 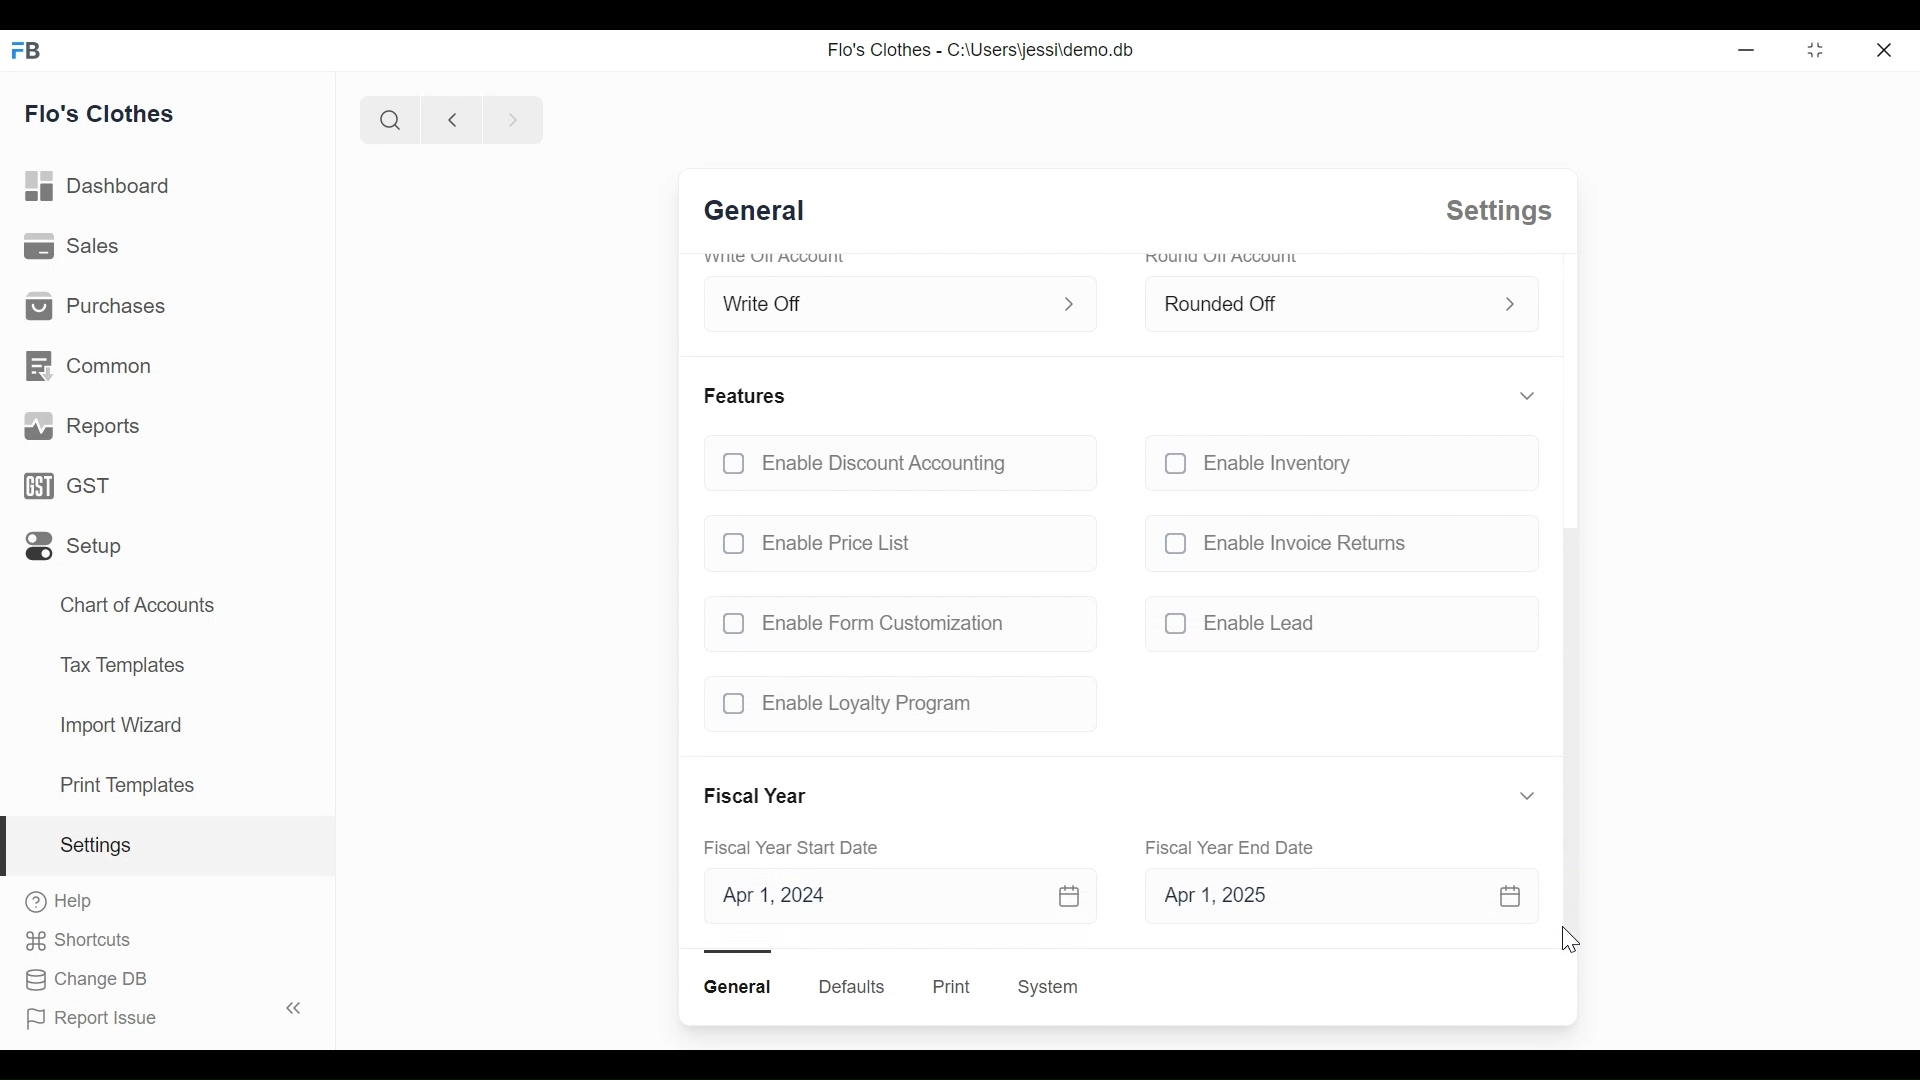 I want to click on Navigate back, so click(x=448, y=119).